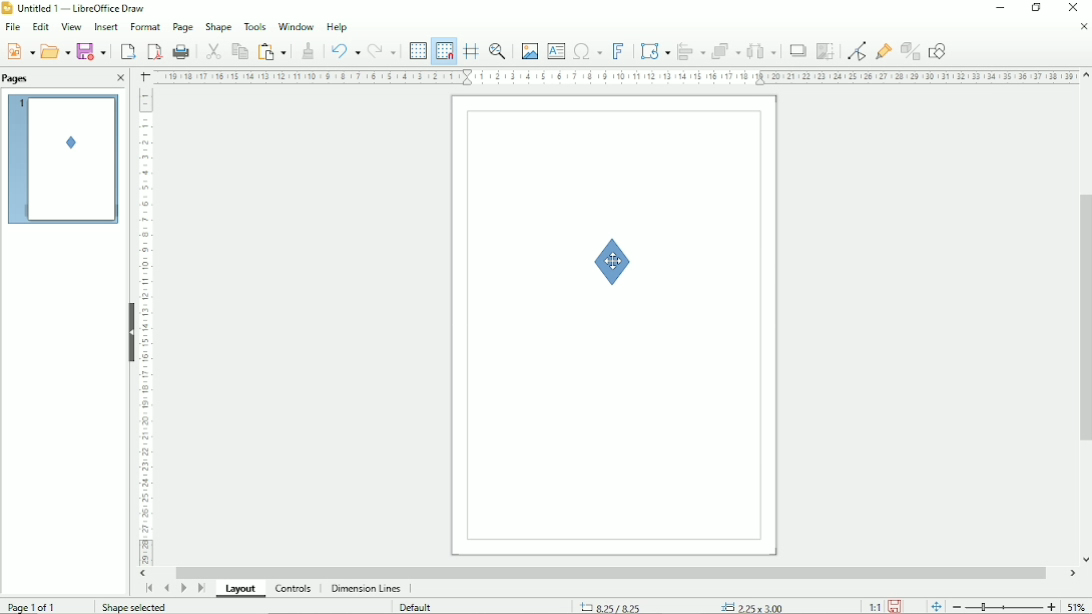 Image resolution: width=1092 pixels, height=614 pixels. I want to click on Distribute, so click(762, 51).